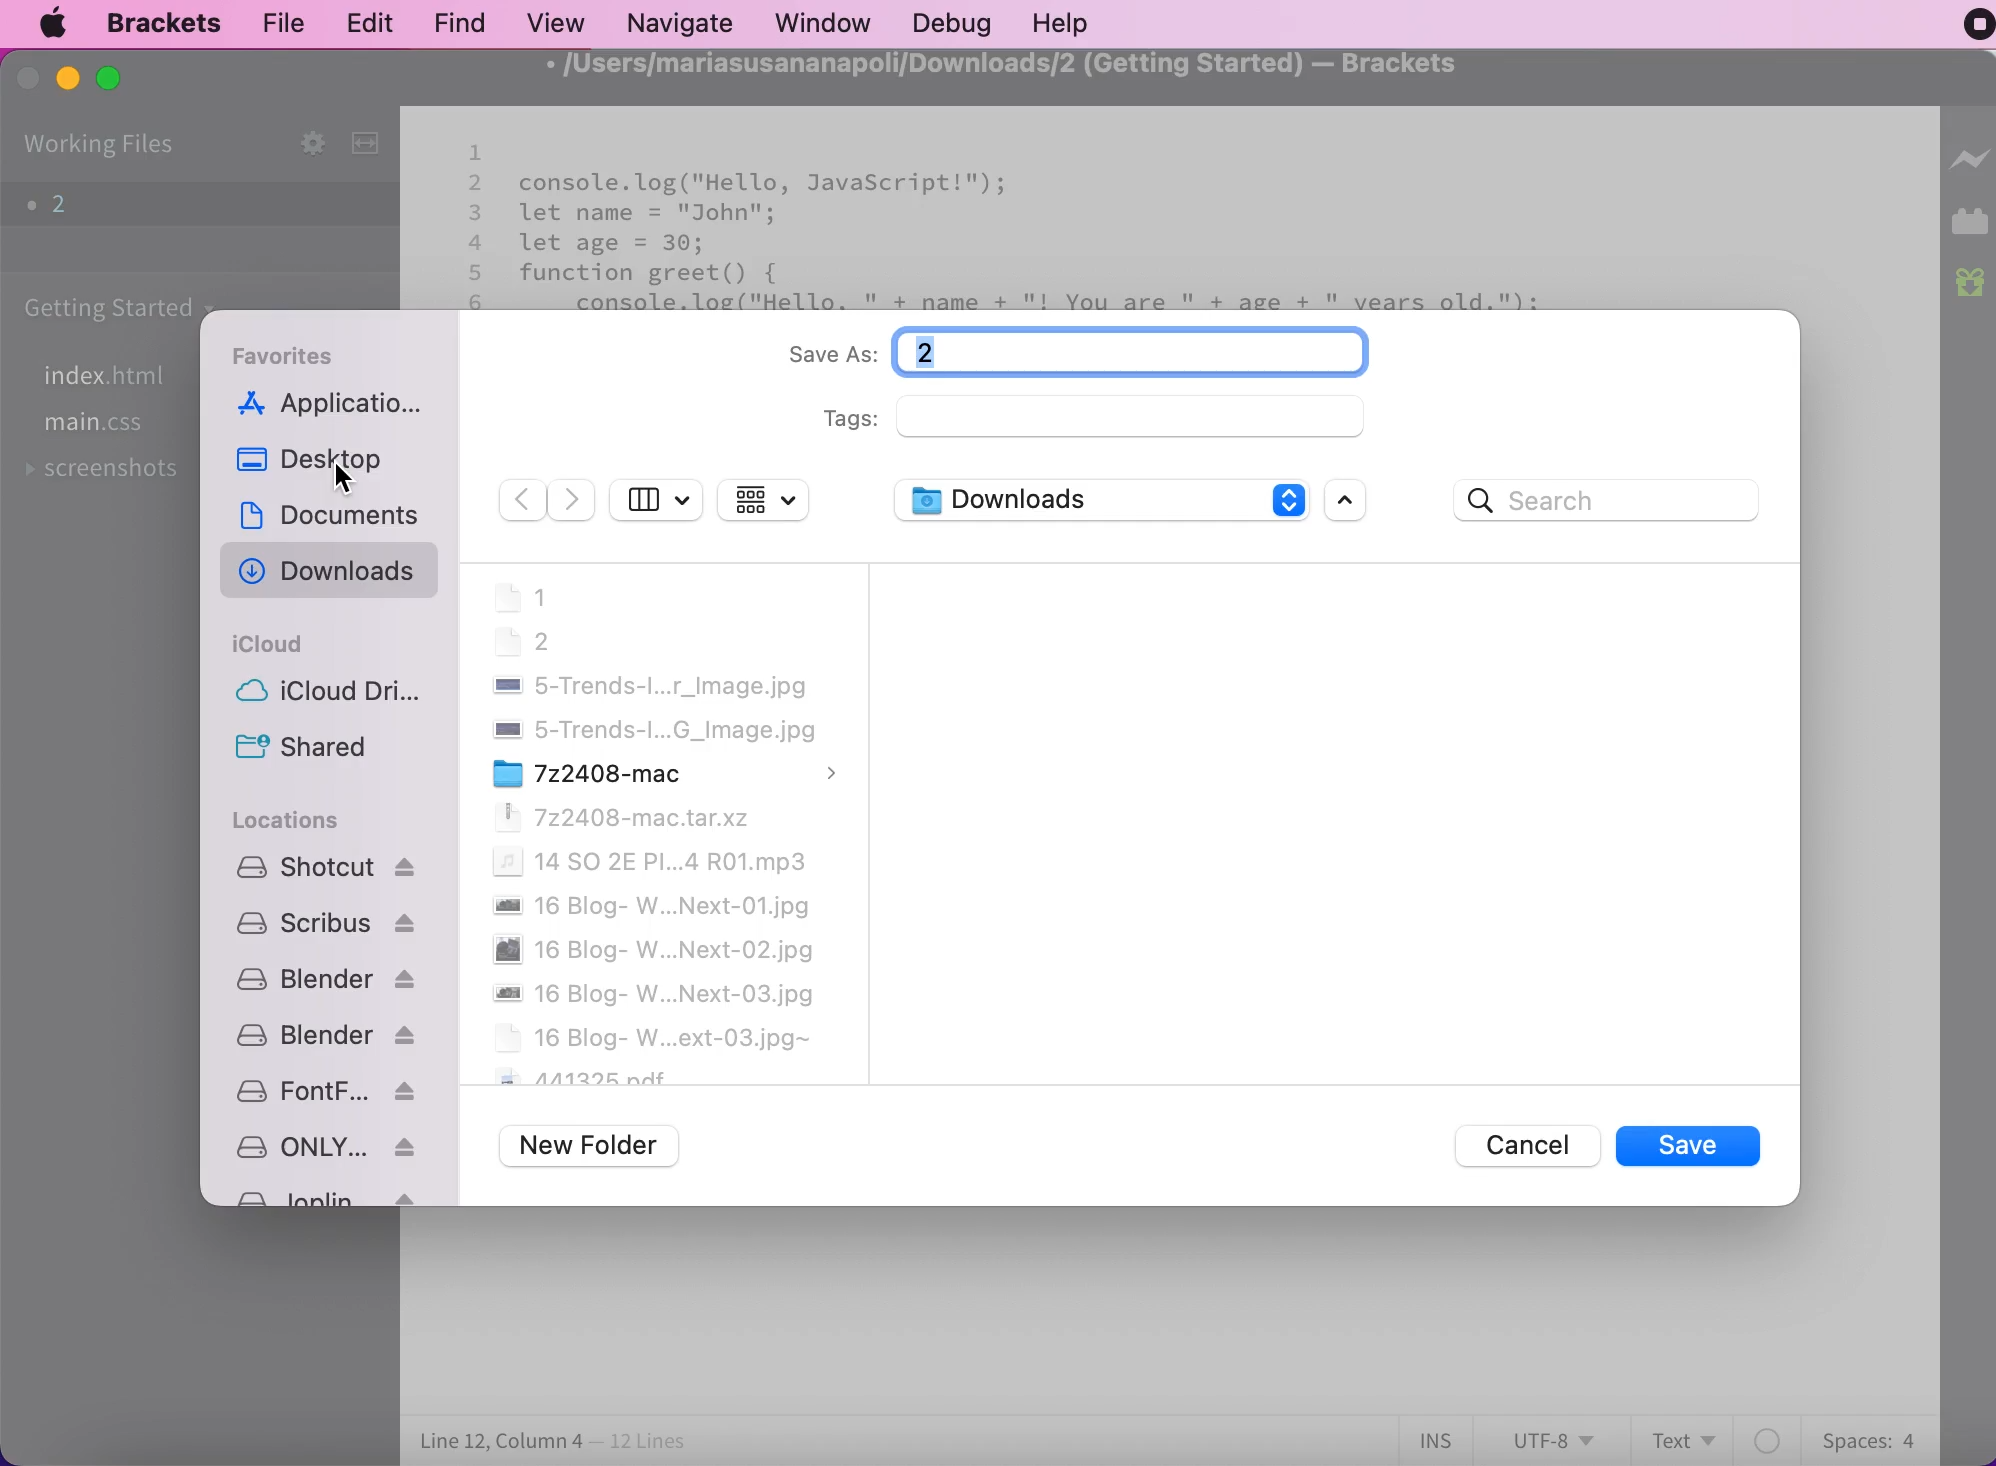 The height and width of the screenshot is (1466, 1996). Describe the element at coordinates (521, 598) in the screenshot. I see `1` at that location.